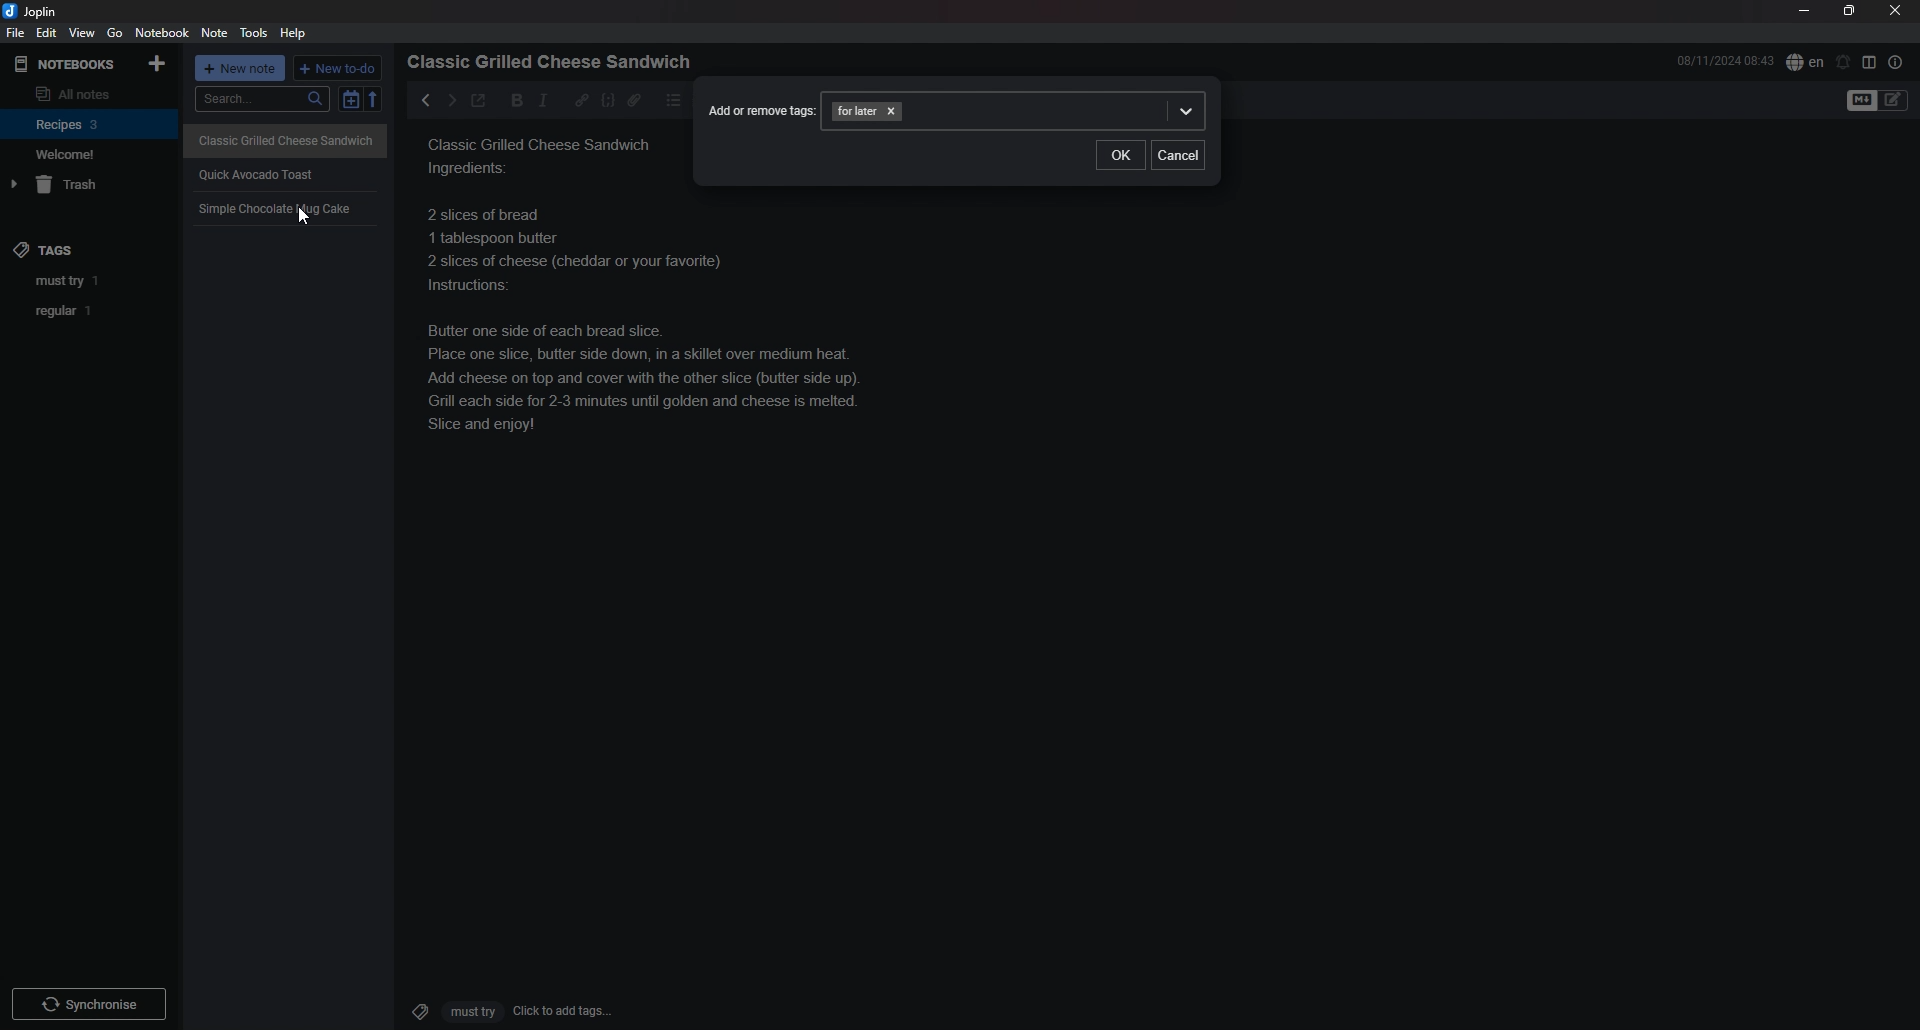  I want to click on tools, so click(256, 33).